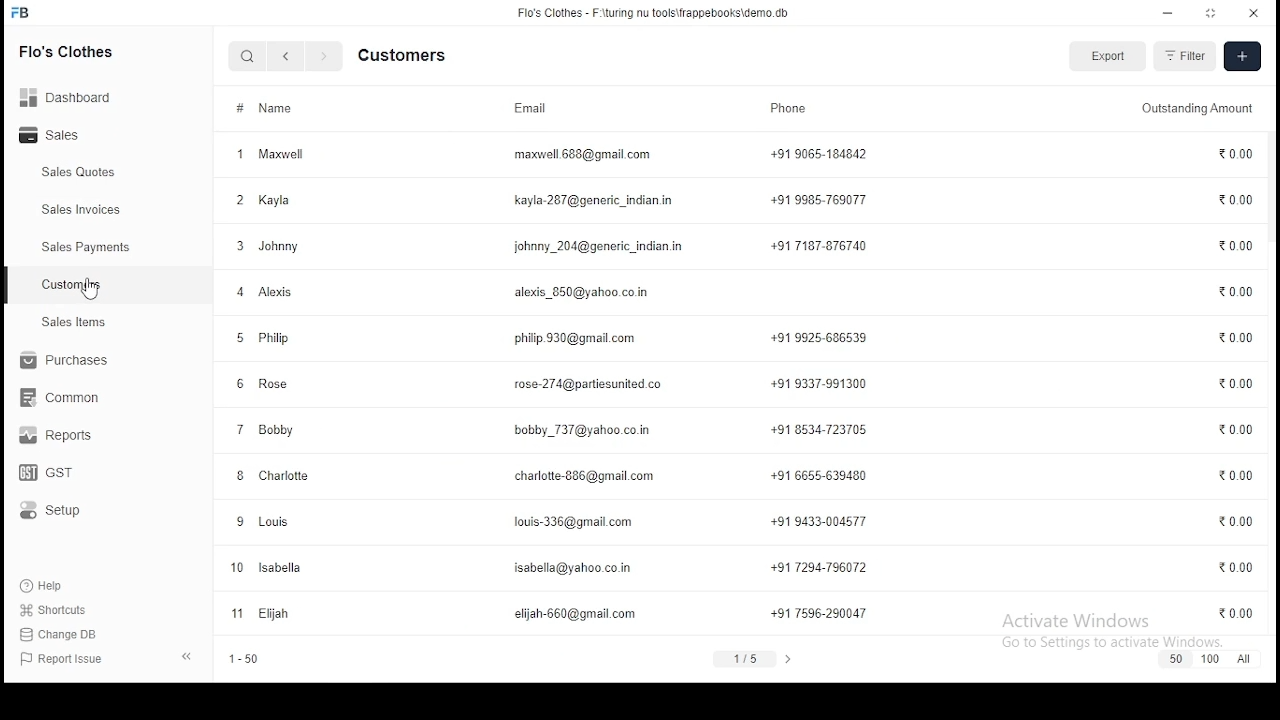  What do you see at coordinates (1209, 660) in the screenshot?
I see `100` at bounding box center [1209, 660].